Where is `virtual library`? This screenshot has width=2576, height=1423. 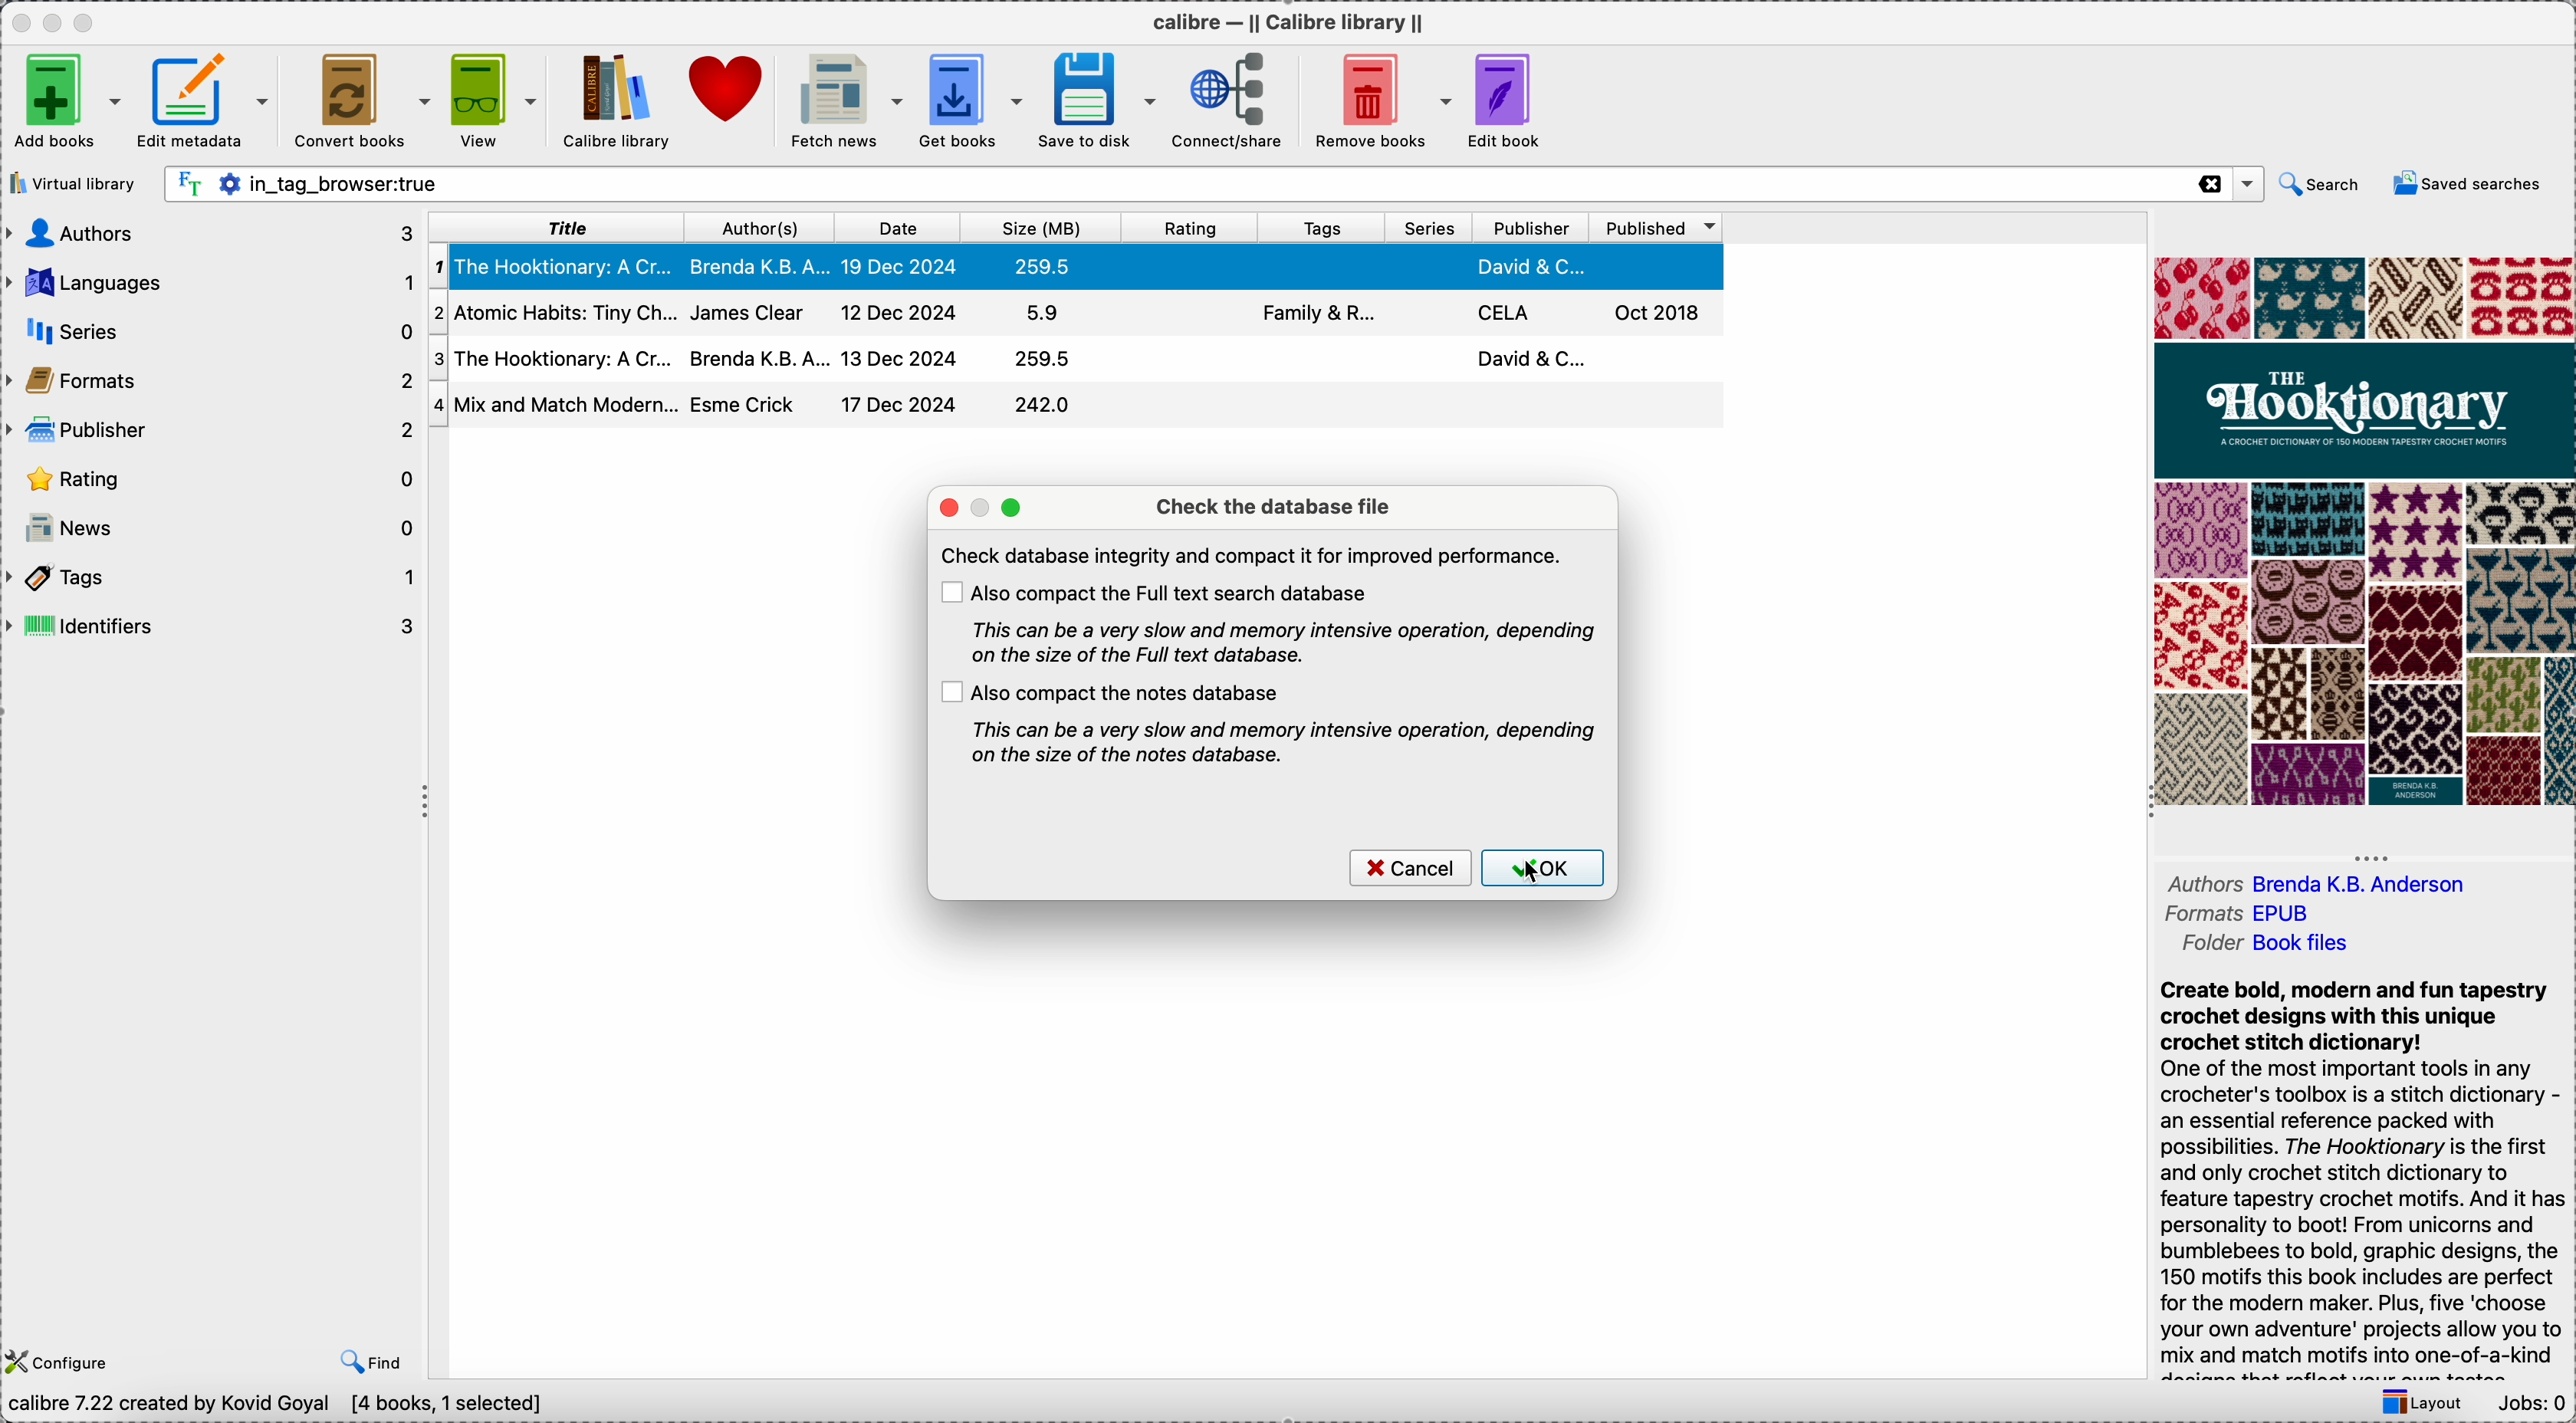
virtual library is located at coordinates (72, 182).